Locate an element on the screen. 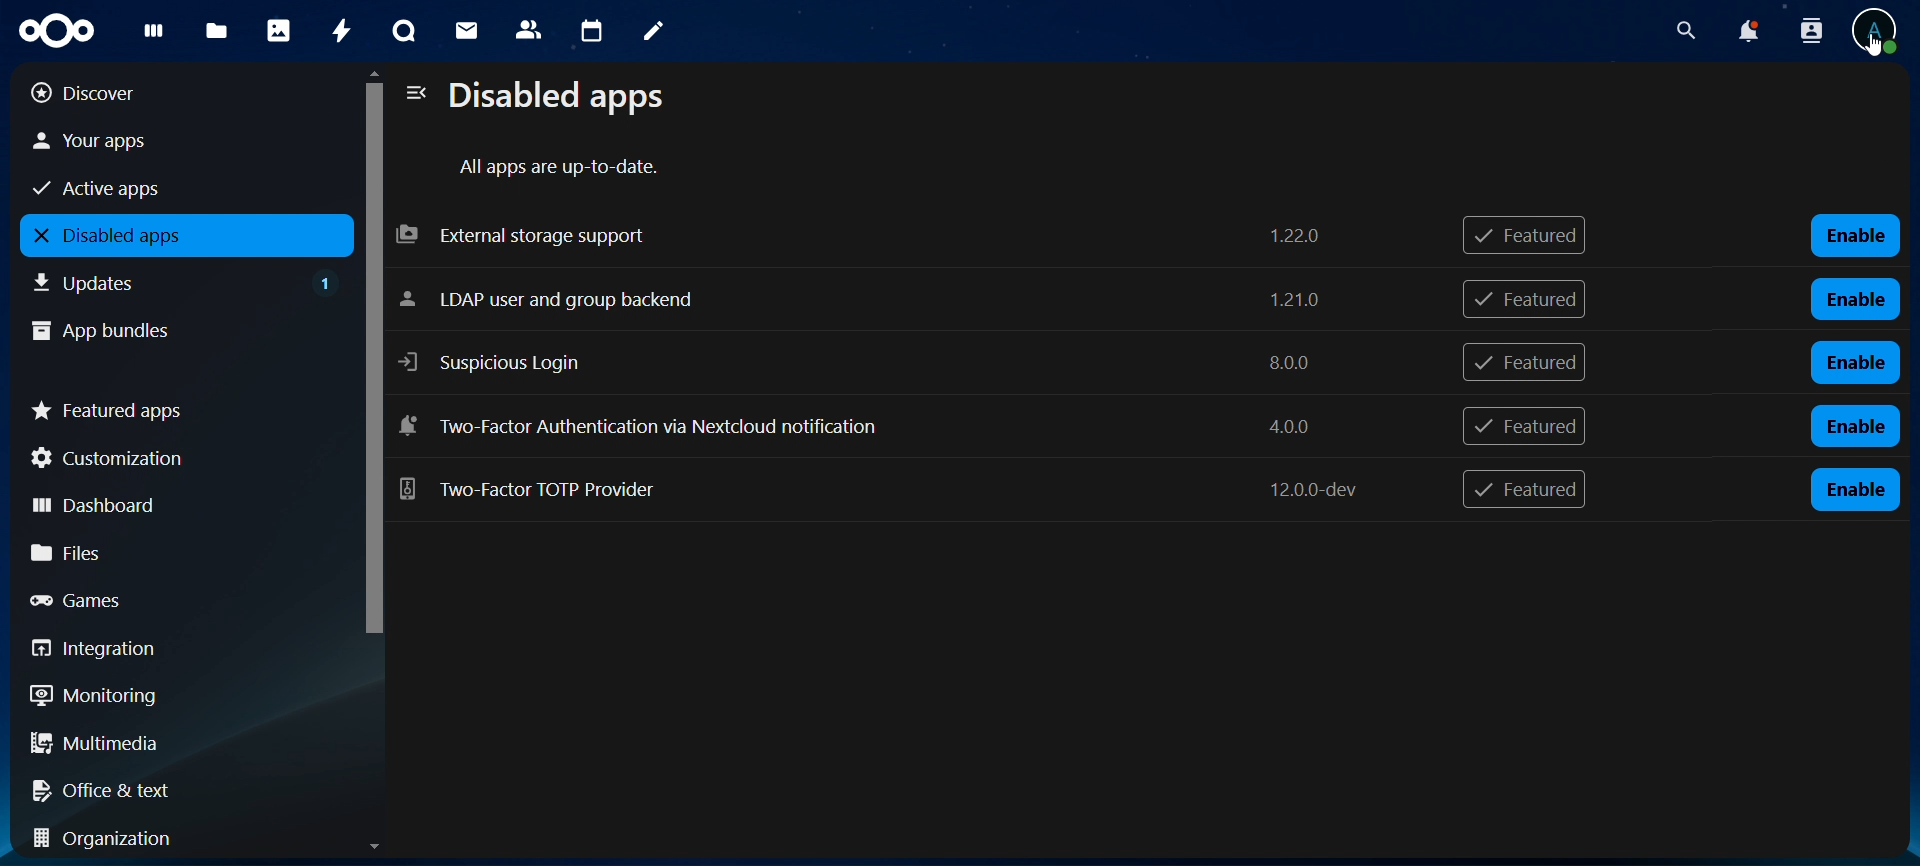 The width and height of the screenshot is (1920, 866). two factor TOTP provider is located at coordinates (888, 491).